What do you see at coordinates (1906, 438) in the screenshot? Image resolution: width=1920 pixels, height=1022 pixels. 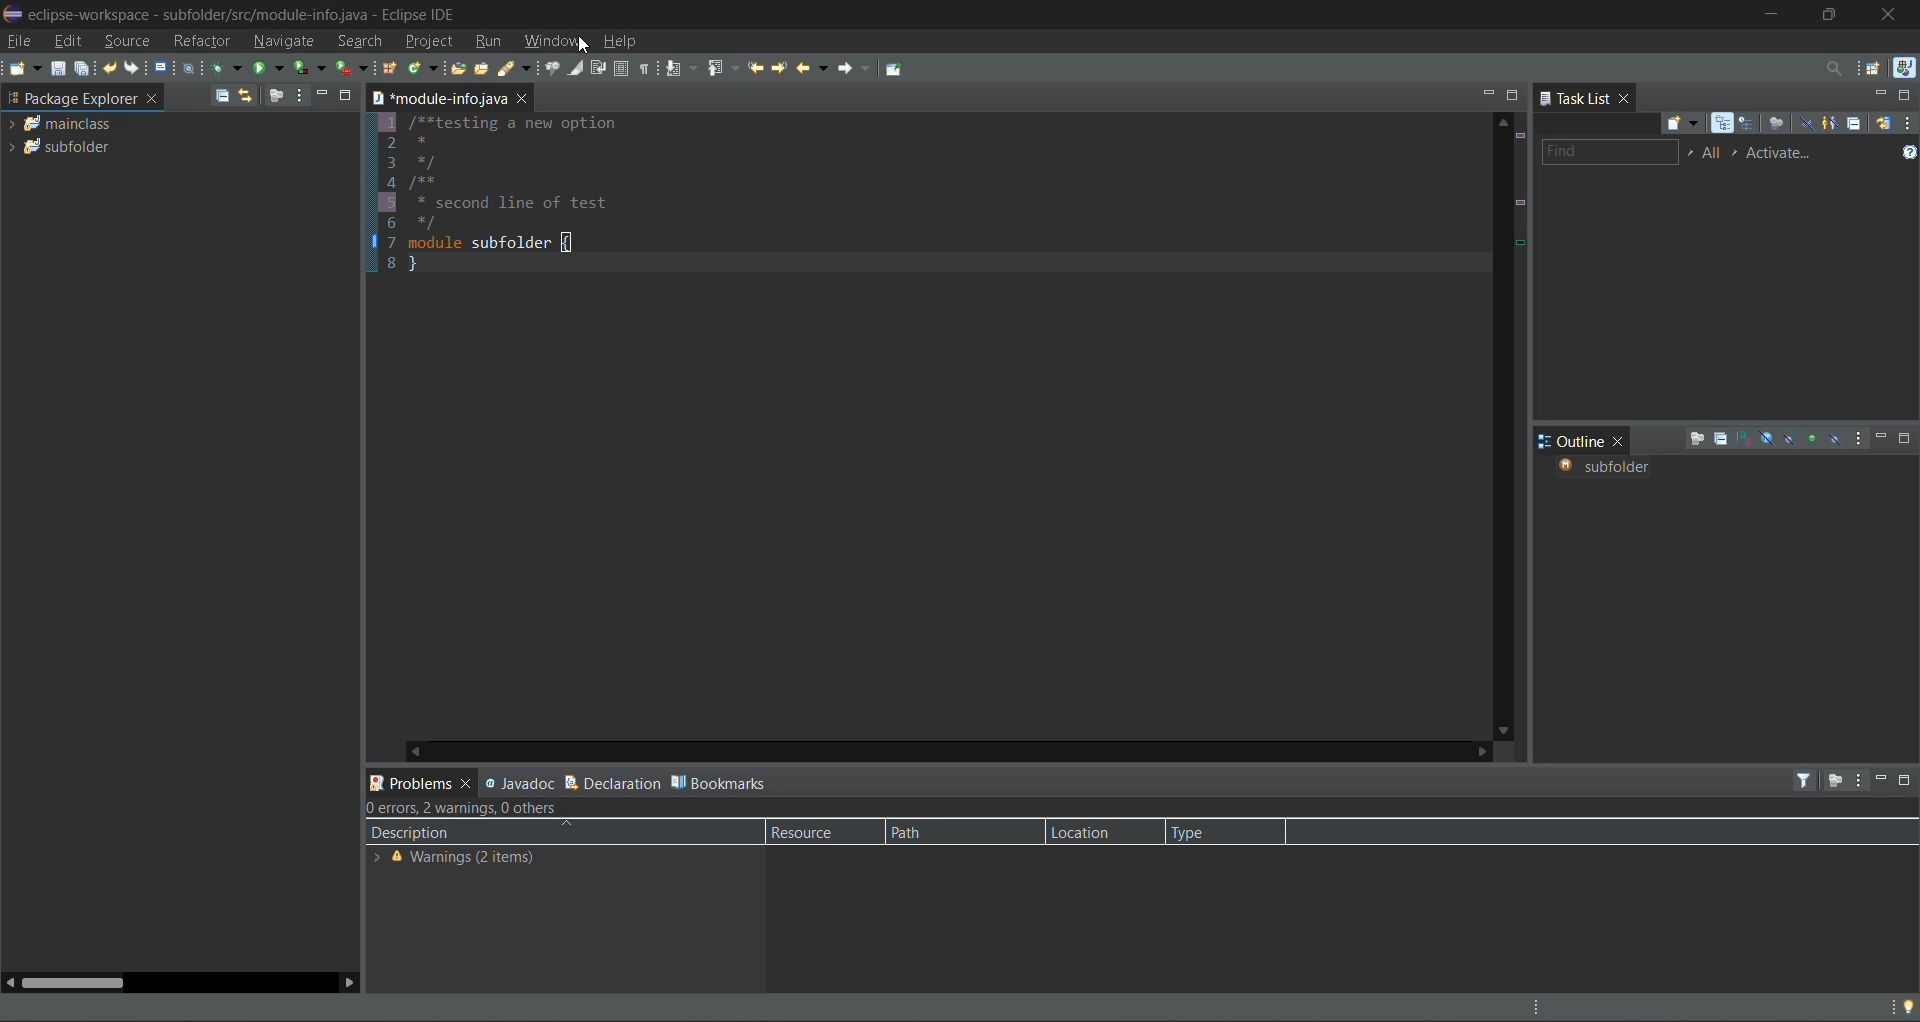 I see `maximize` at bounding box center [1906, 438].